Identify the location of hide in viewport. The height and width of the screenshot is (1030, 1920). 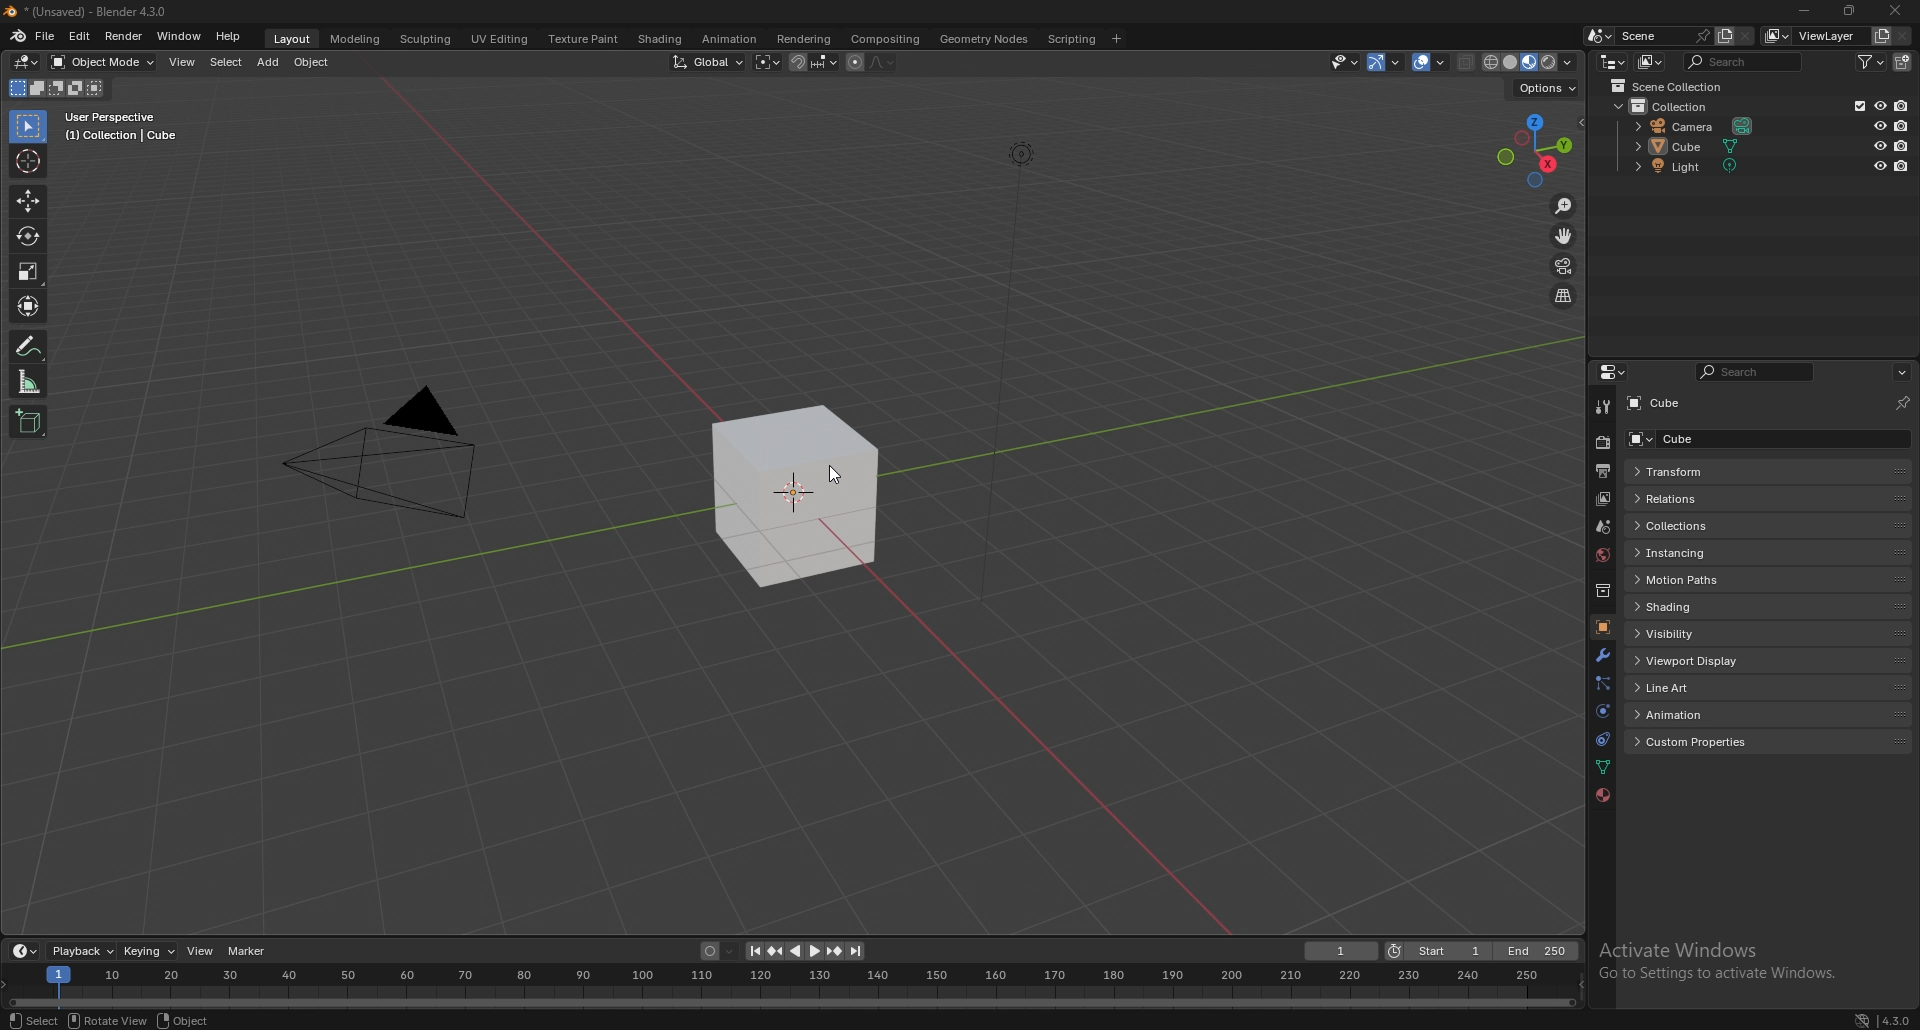
(1878, 165).